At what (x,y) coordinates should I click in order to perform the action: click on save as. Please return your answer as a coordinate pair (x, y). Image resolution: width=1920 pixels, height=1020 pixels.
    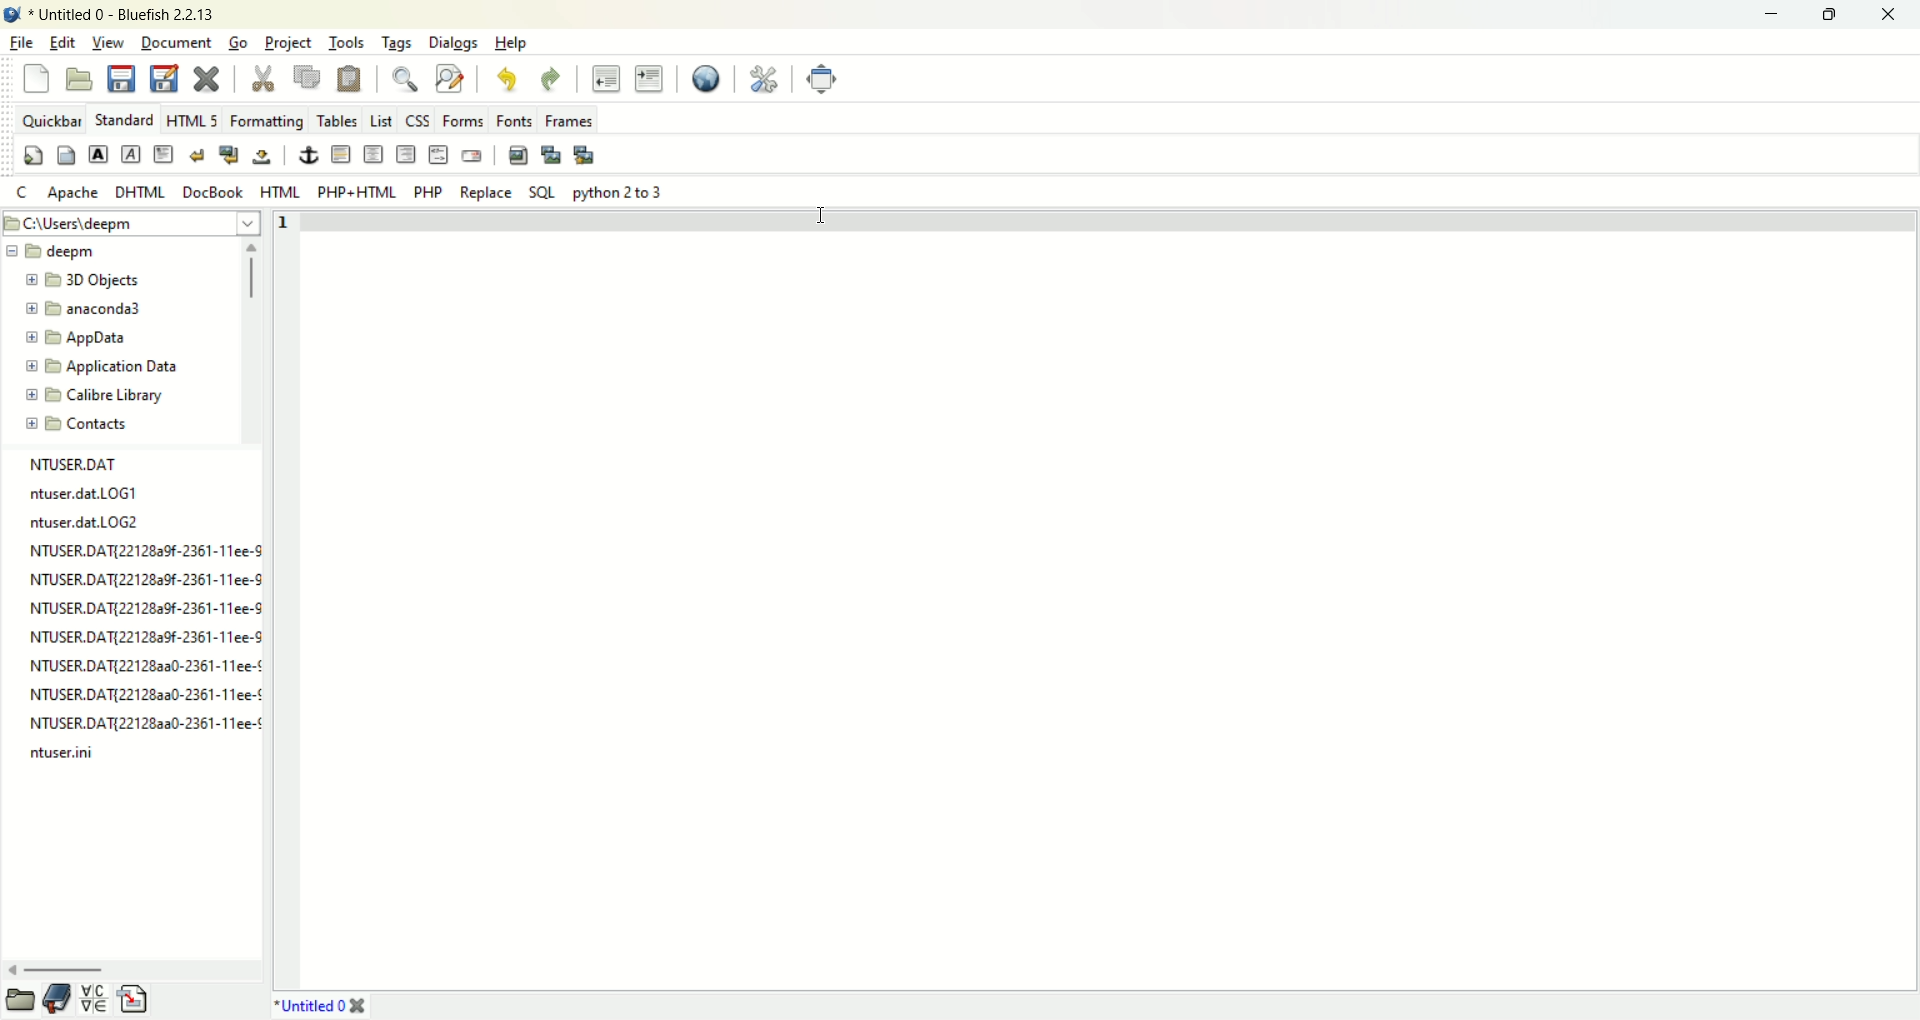
    Looking at the image, I should click on (162, 79).